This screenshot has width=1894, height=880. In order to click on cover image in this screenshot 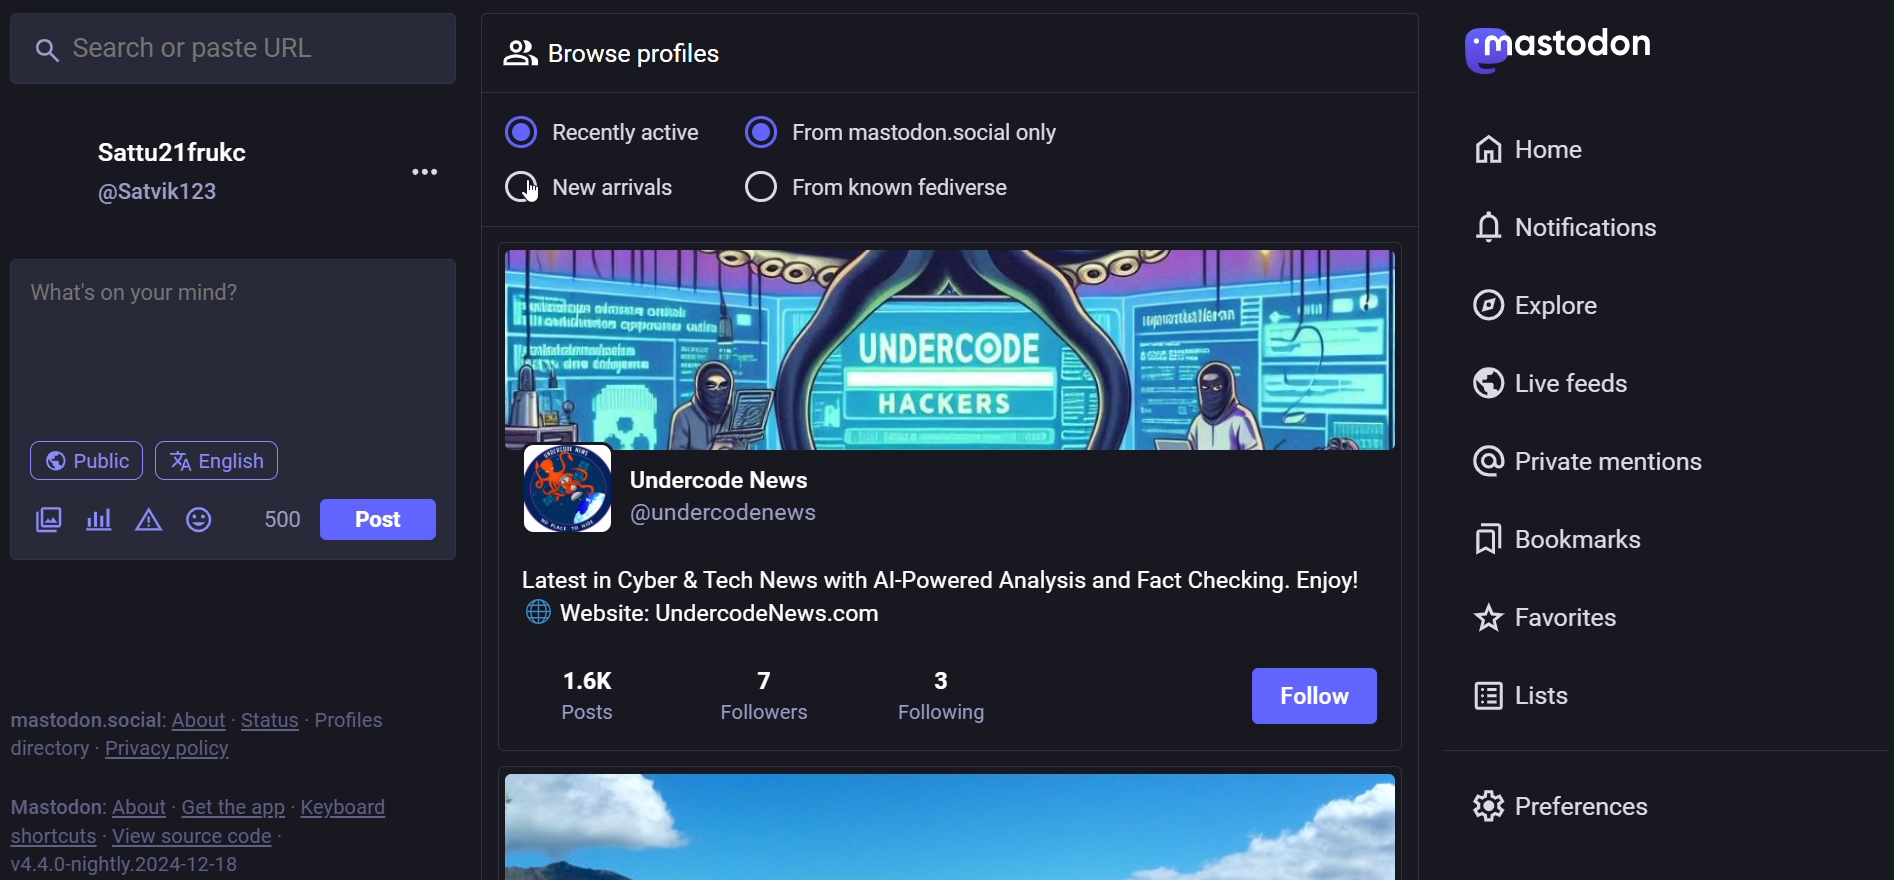, I will do `click(954, 340)`.